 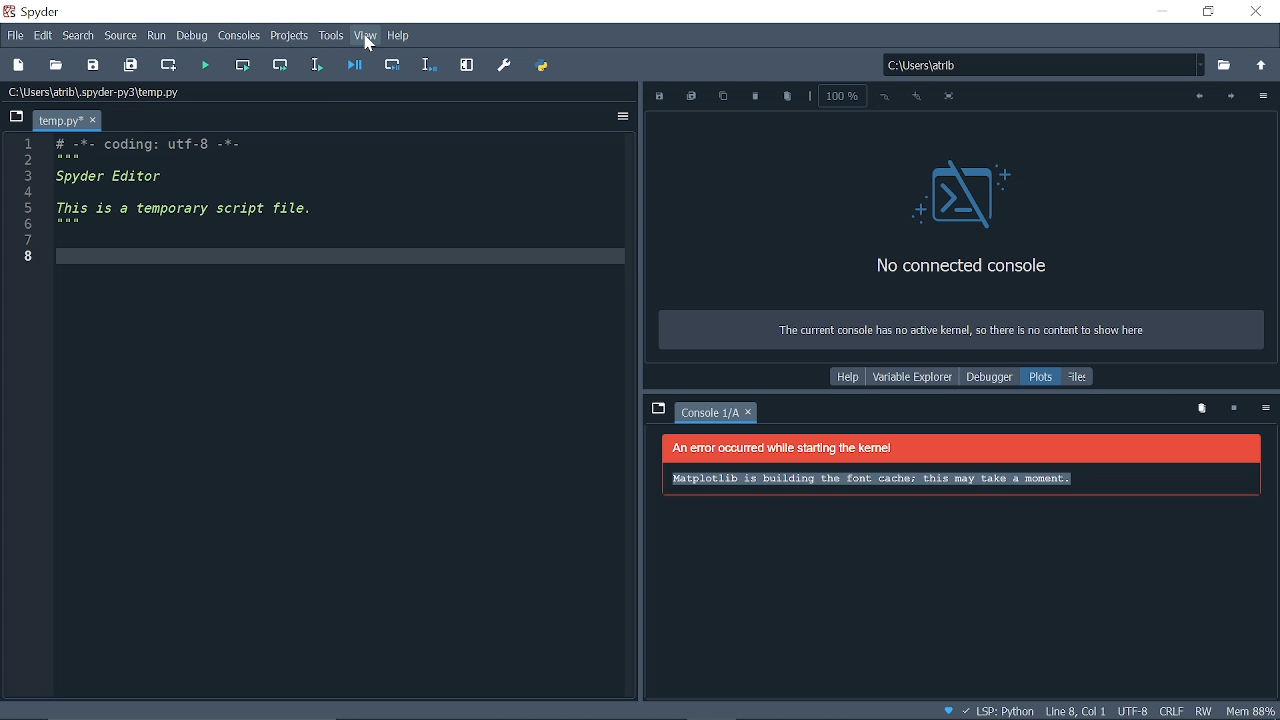 What do you see at coordinates (357, 65) in the screenshot?
I see `Debug file` at bounding box center [357, 65].